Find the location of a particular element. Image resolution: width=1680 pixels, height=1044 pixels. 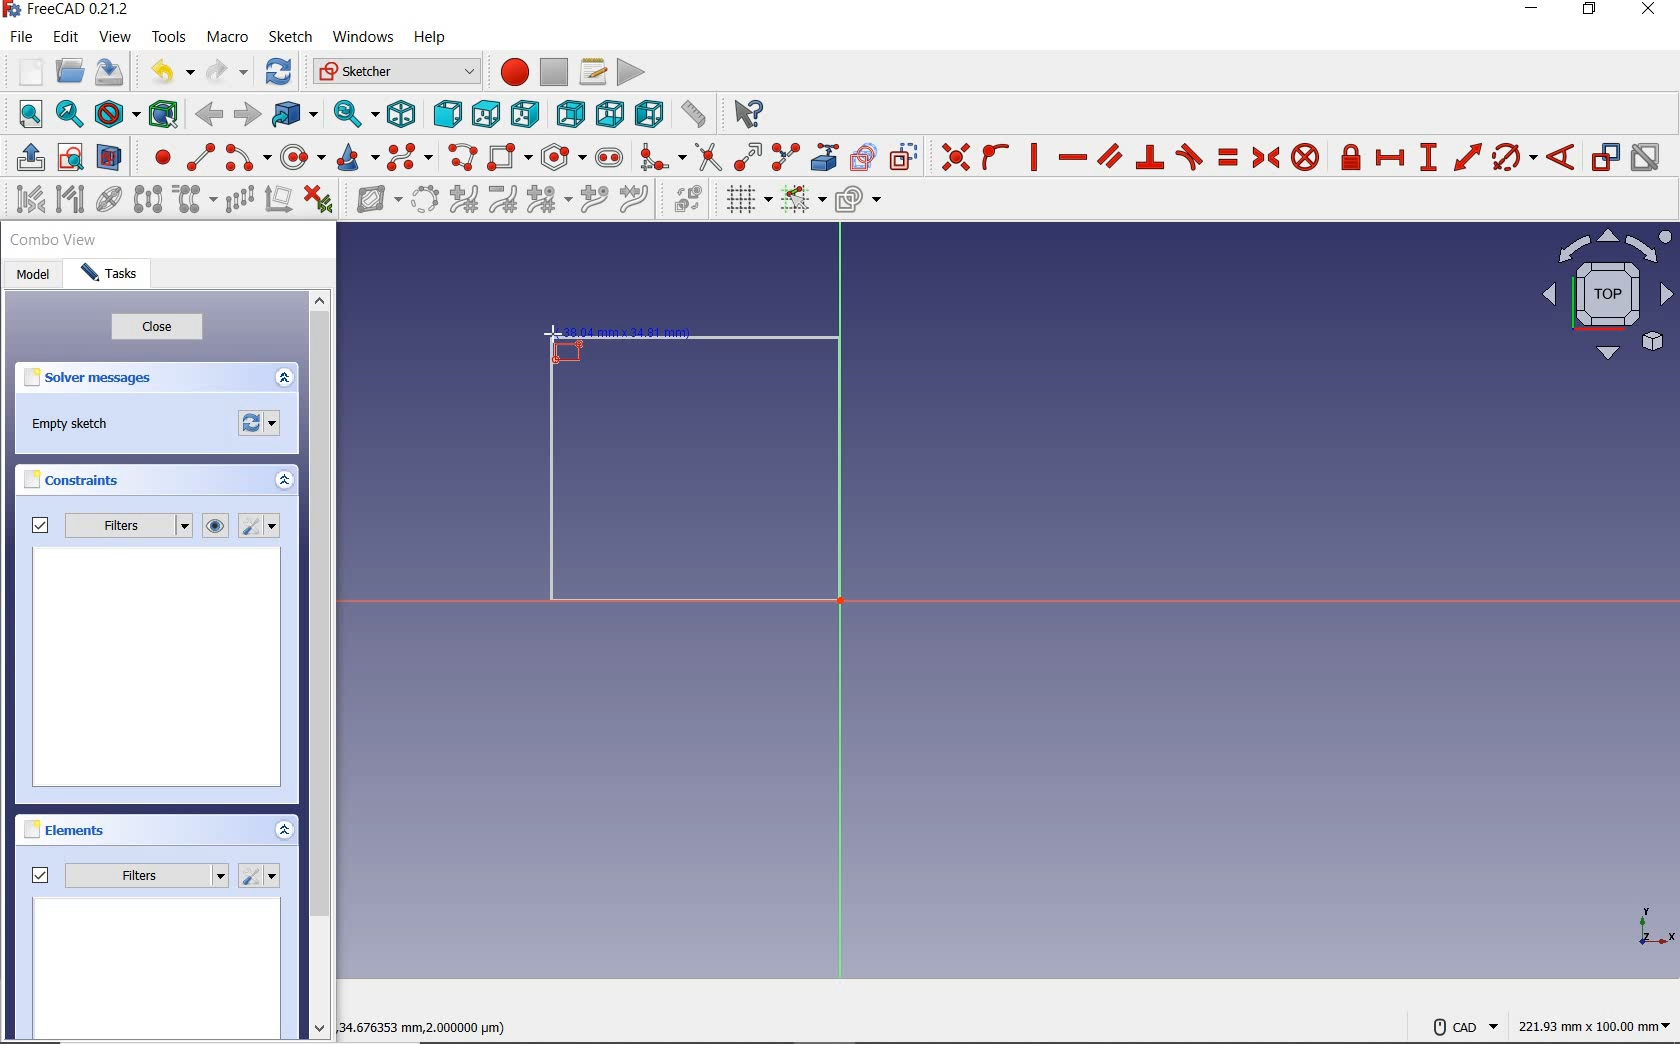

sync view is located at coordinates (354, 112).